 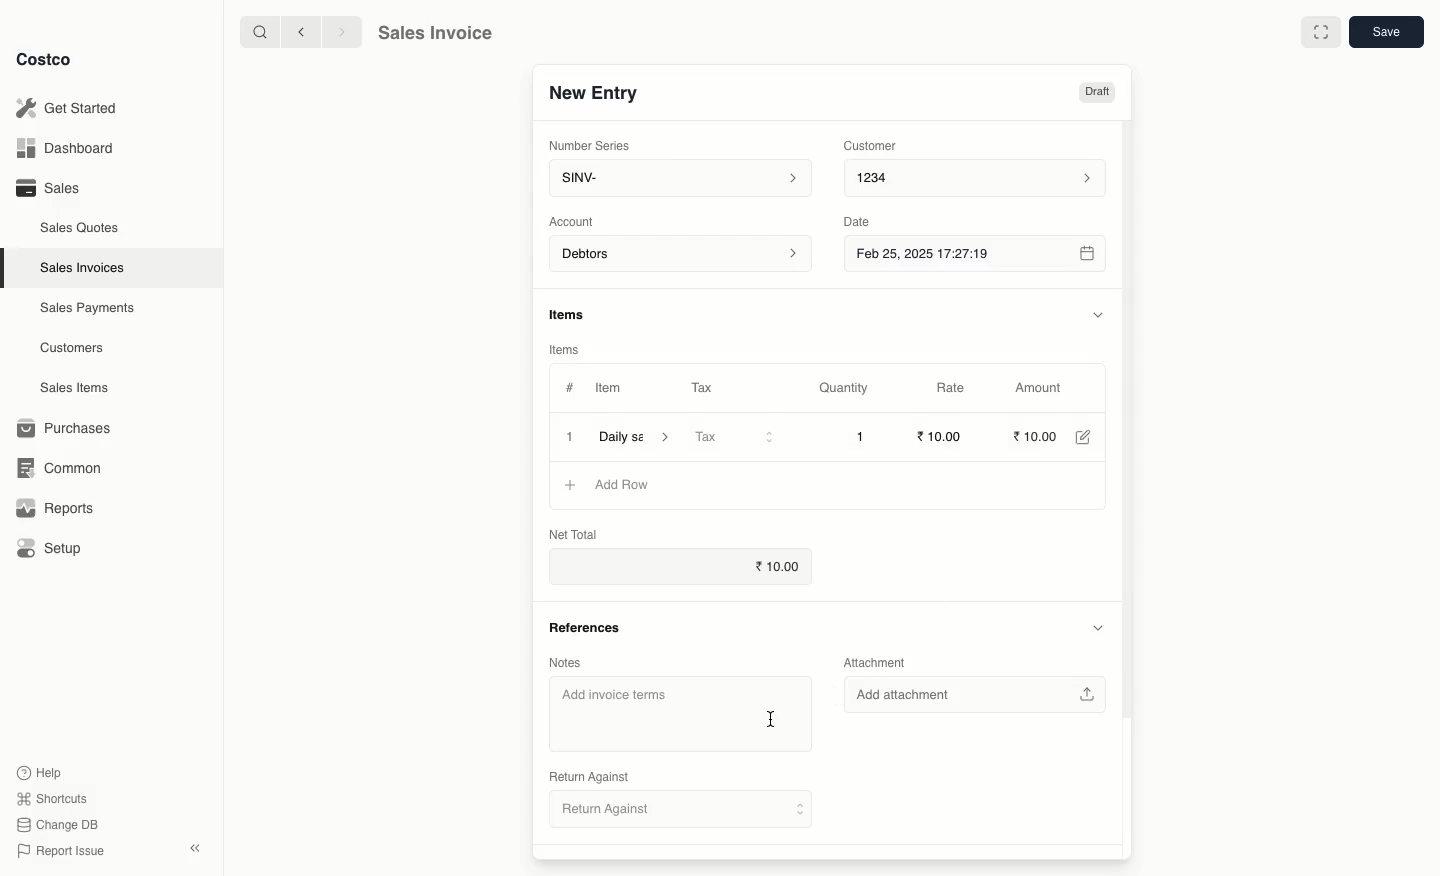 What do you see at coordinates (976, 694) in the screenshot?
I see `Add attachment` at bounding box center [976, 694].